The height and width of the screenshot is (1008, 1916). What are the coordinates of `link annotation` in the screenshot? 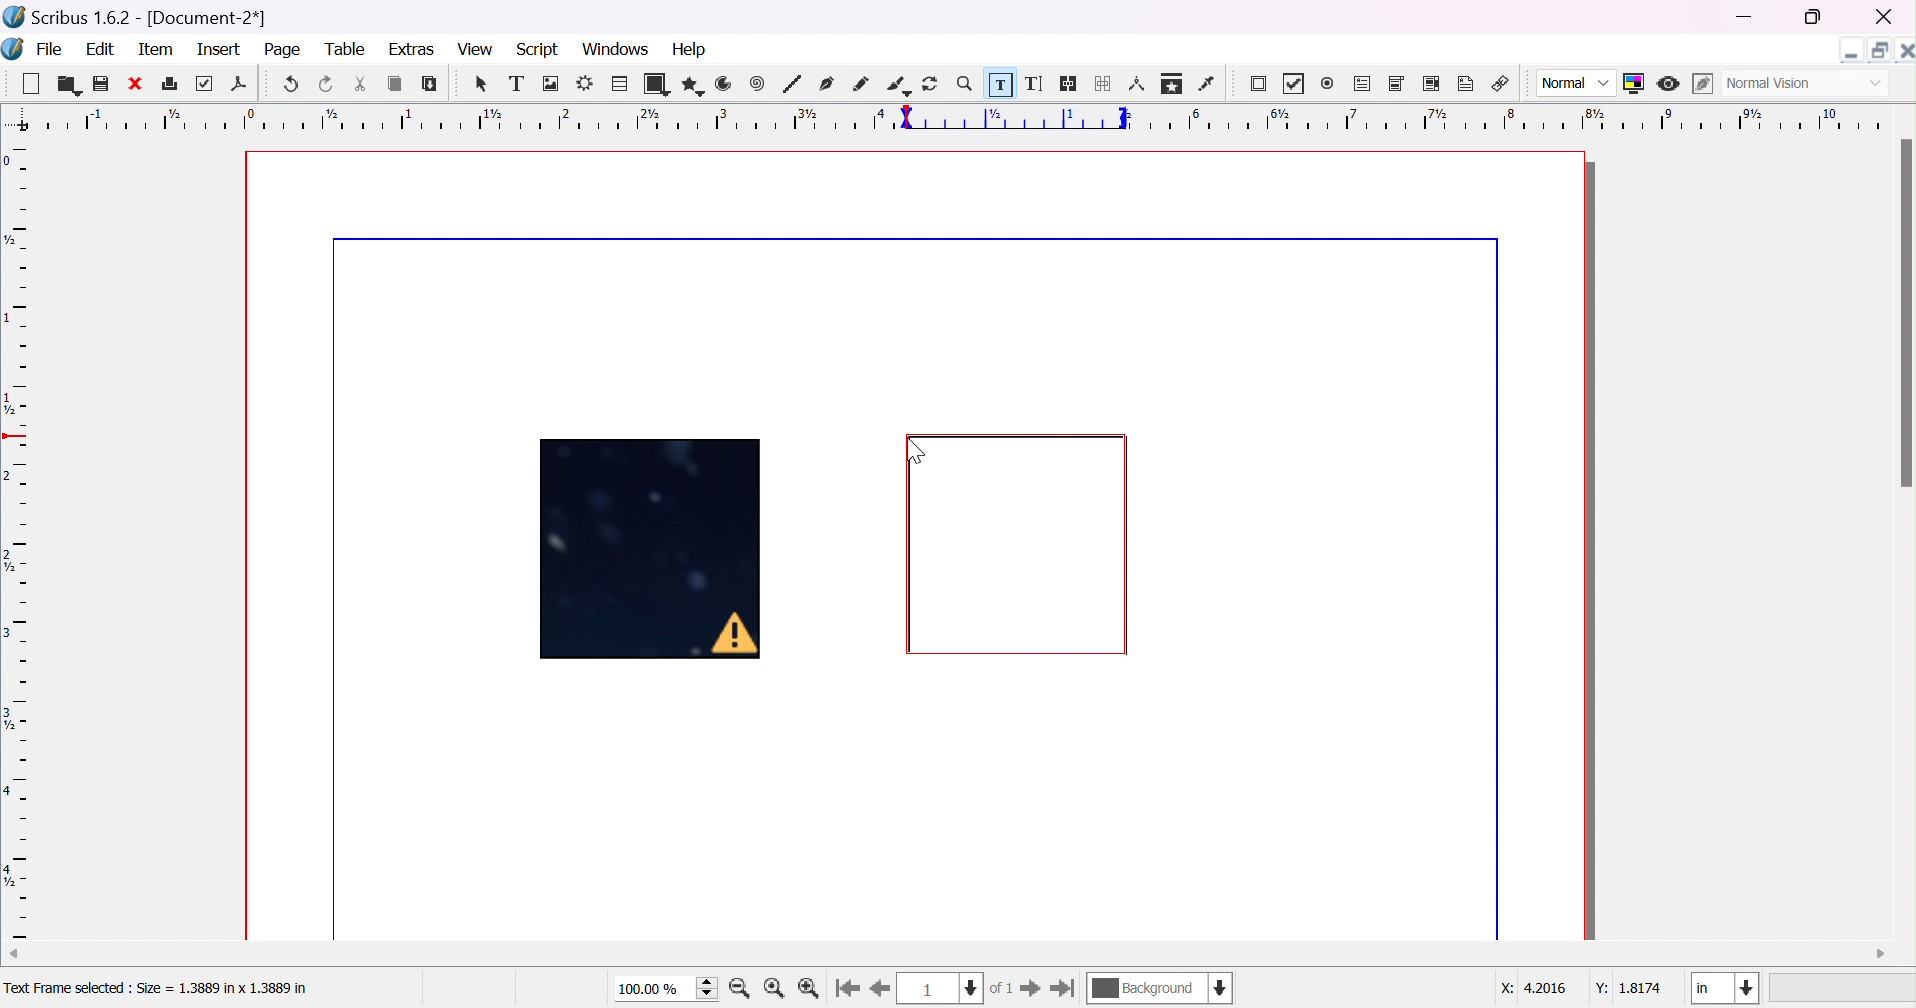 It's located at (1501, 81).